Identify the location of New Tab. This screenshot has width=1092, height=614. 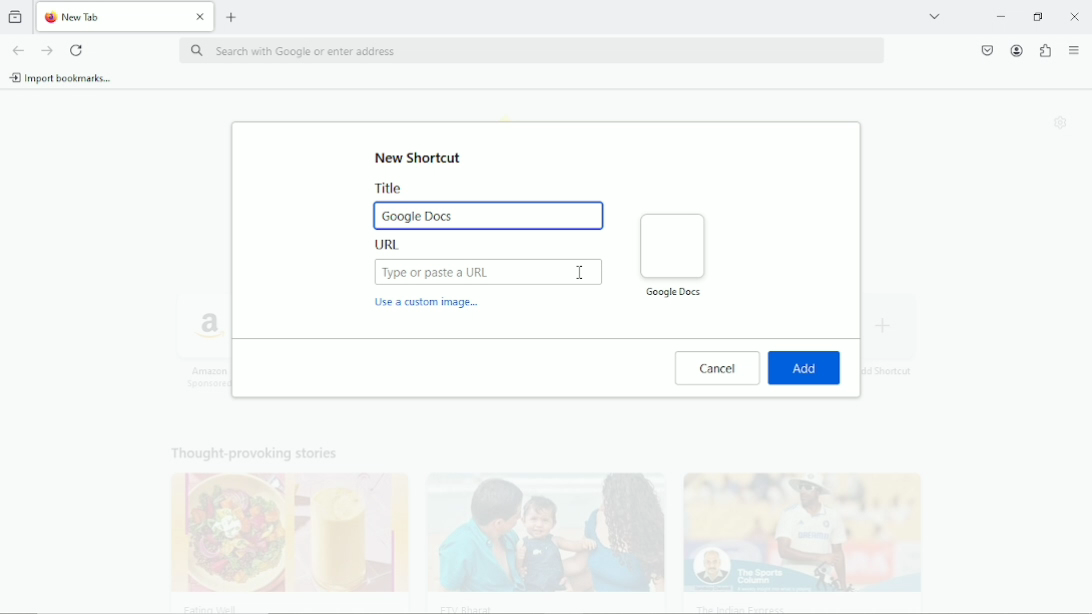
(110, 17).